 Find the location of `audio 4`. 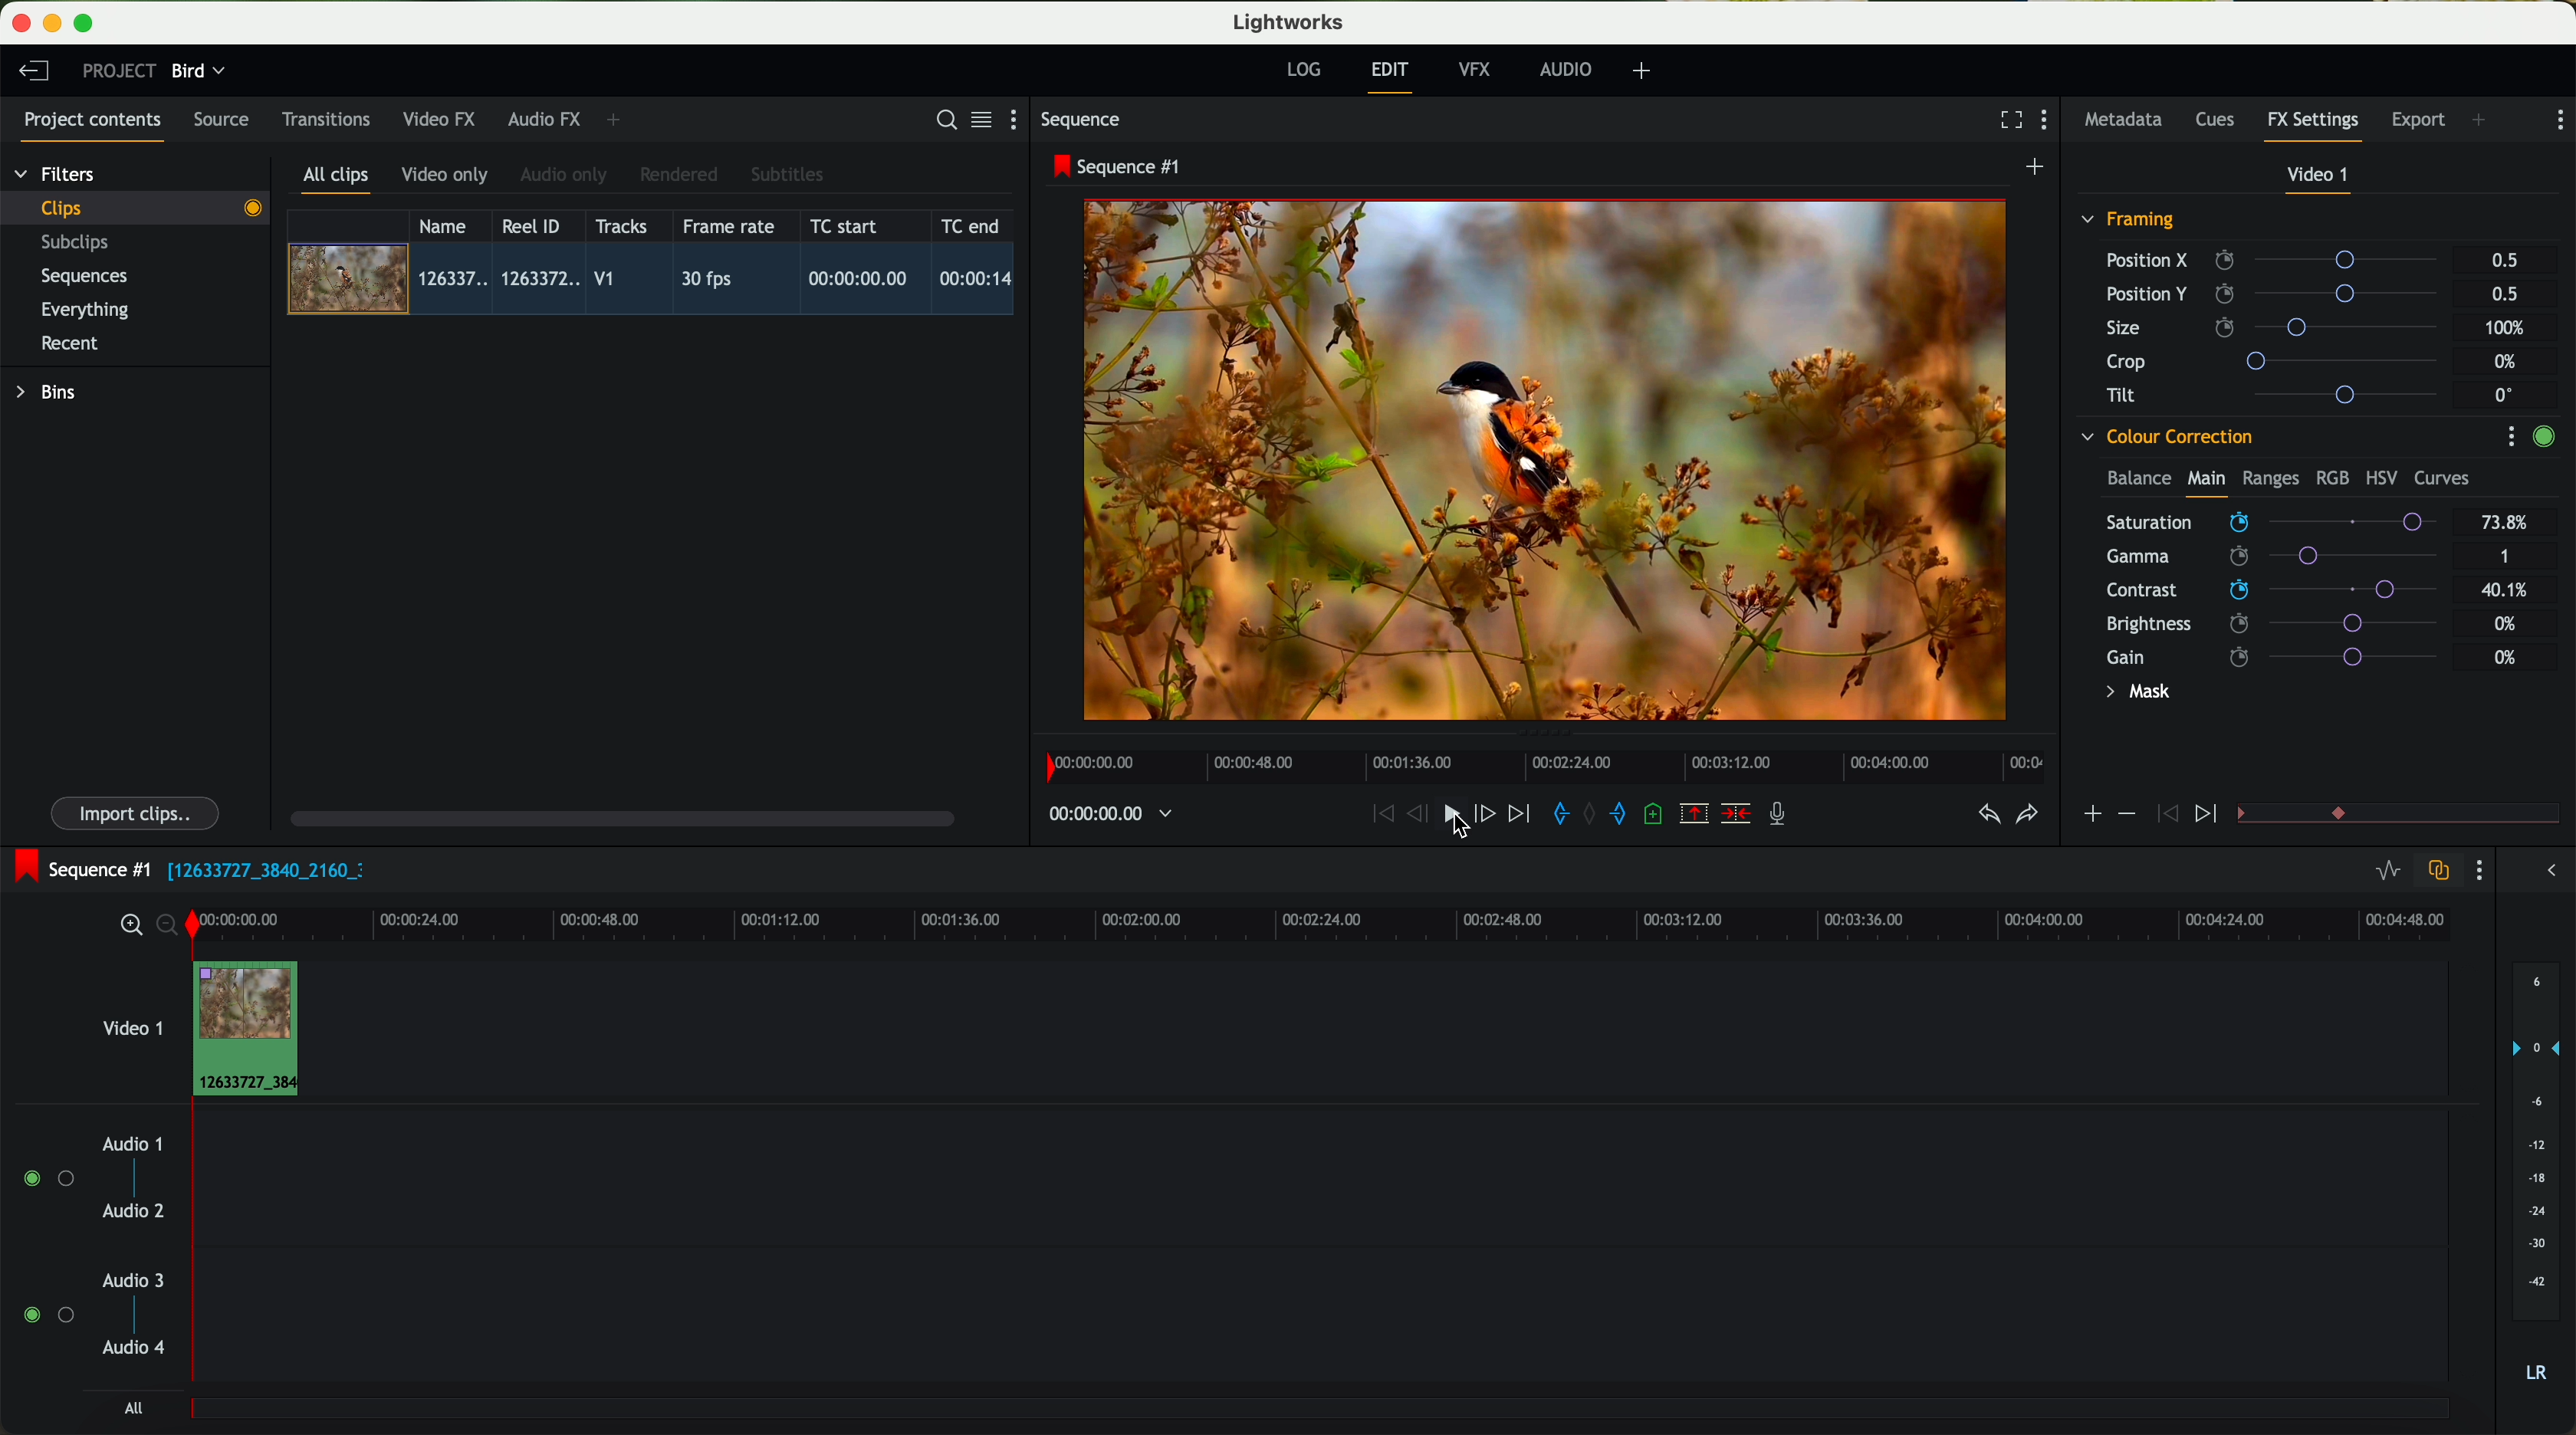

audio 4 is located at coordinates (135, 1348).